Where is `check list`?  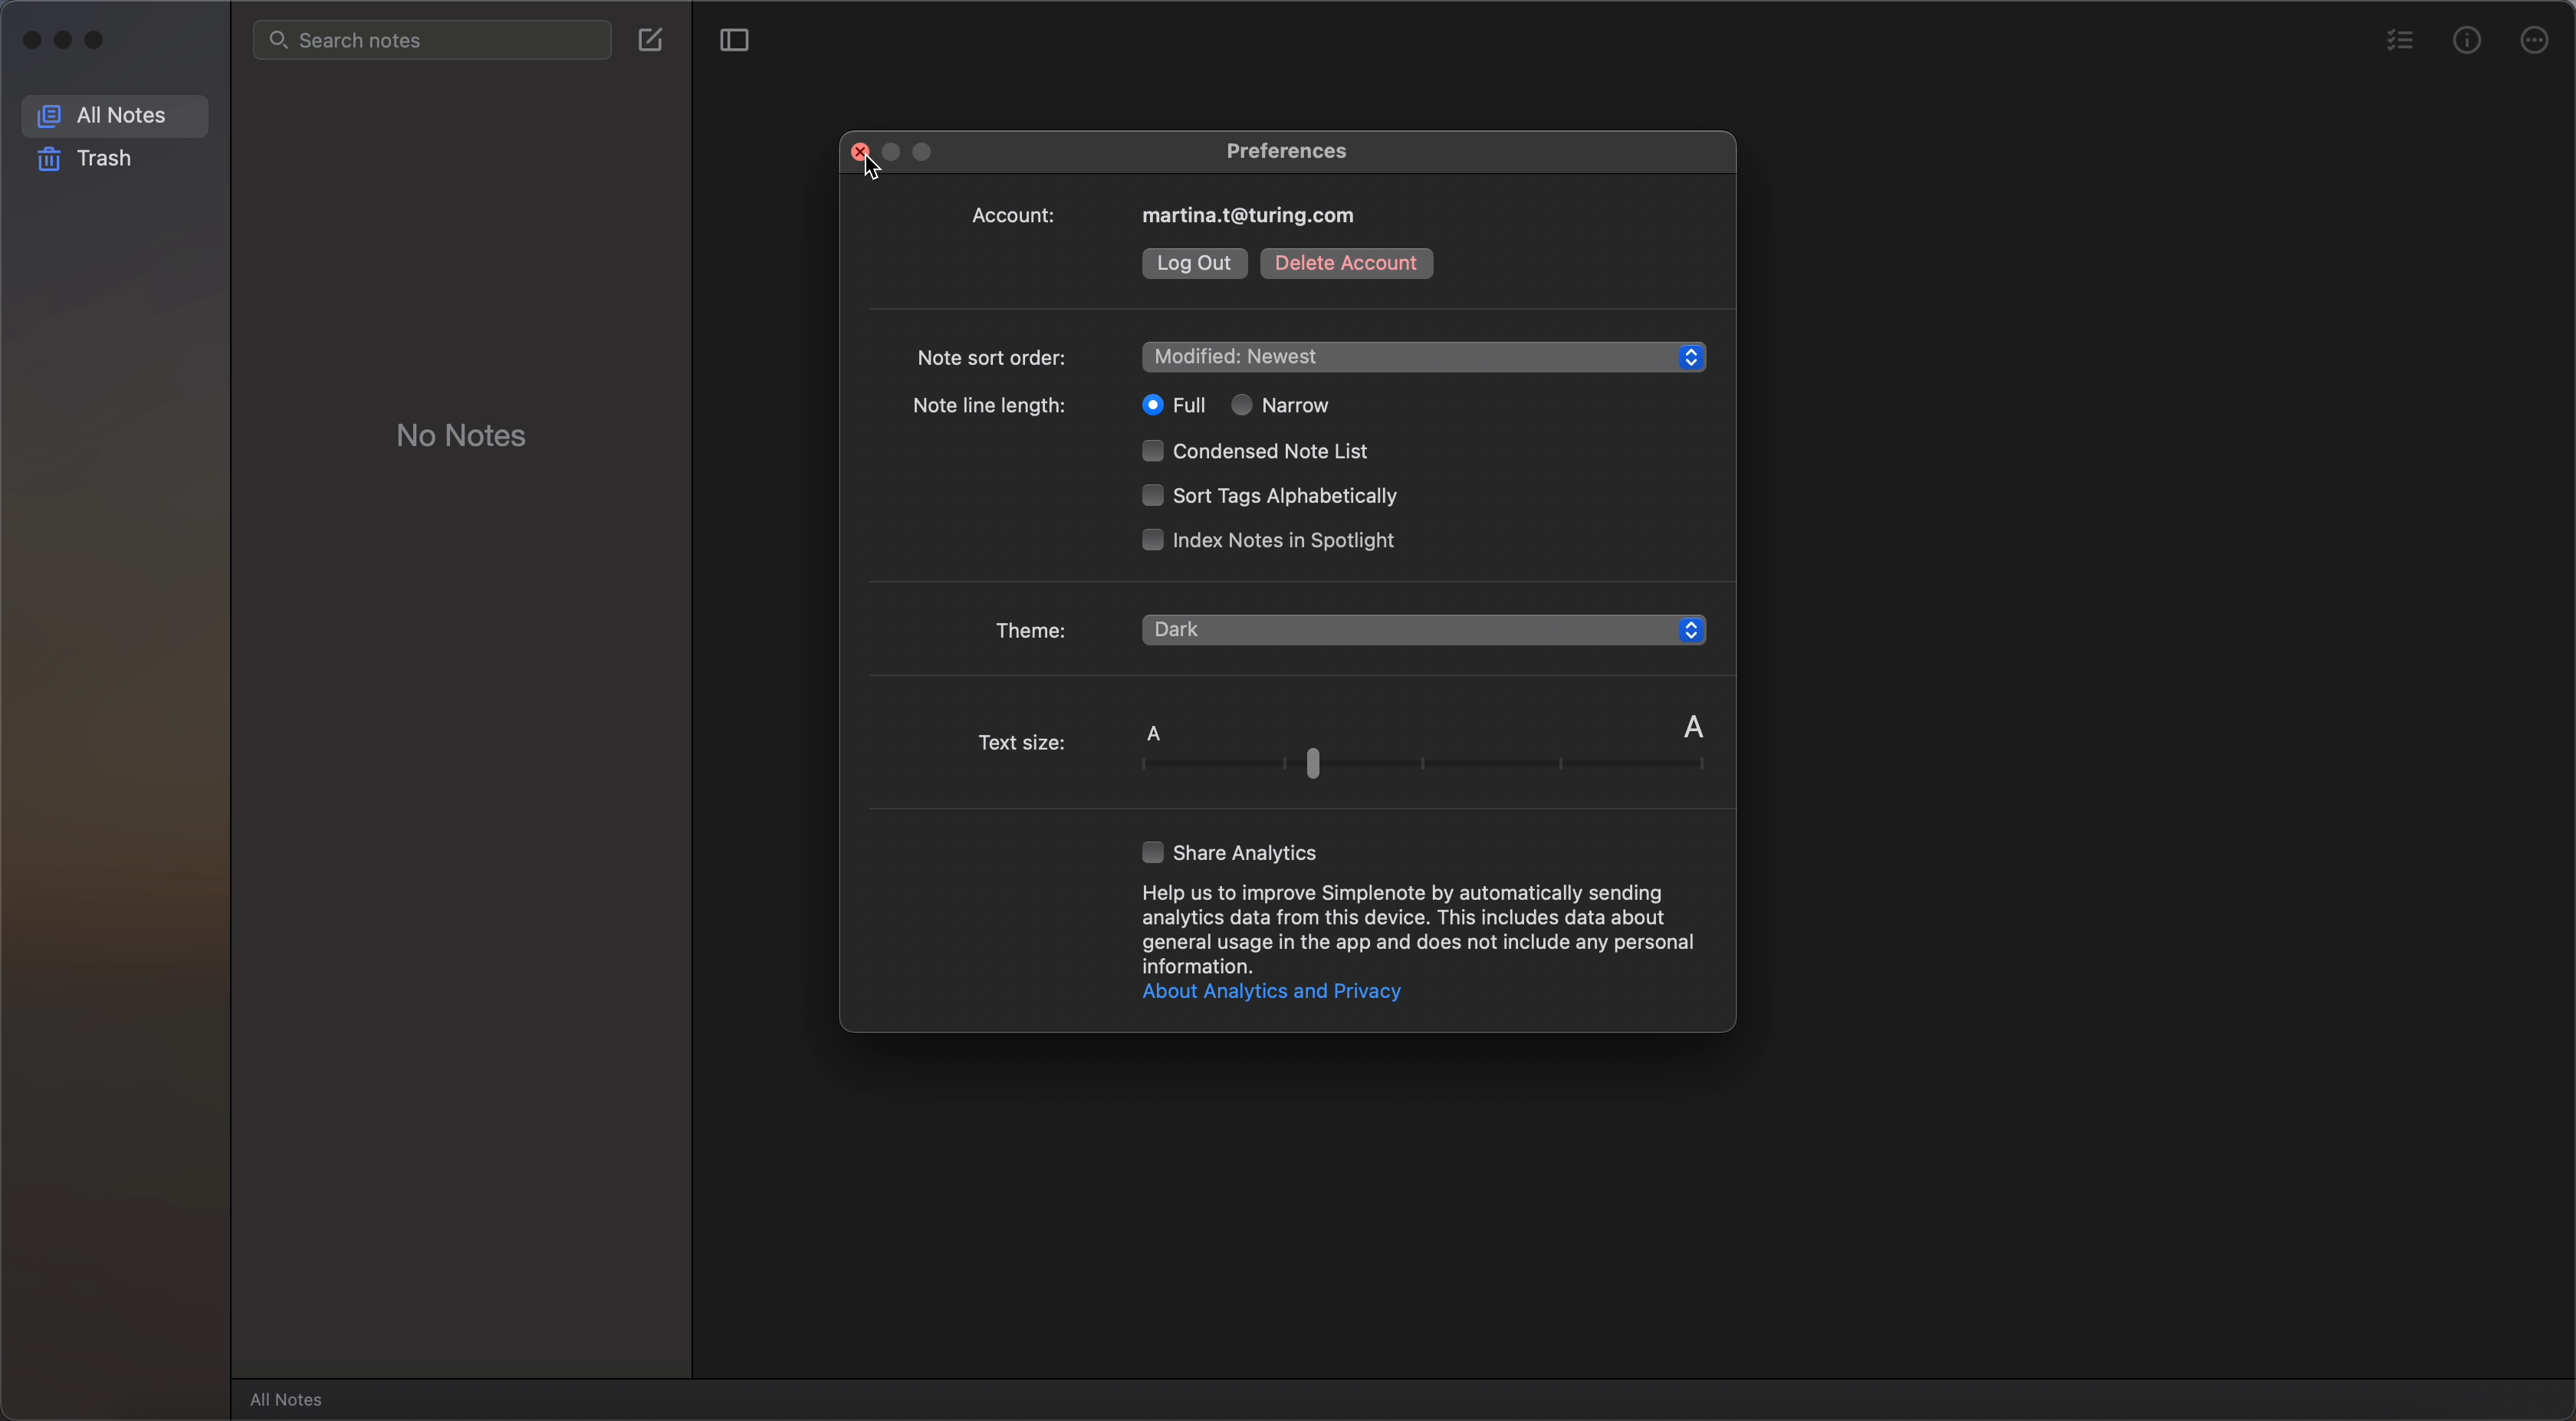 check list is located at coordinates (2397, 42).